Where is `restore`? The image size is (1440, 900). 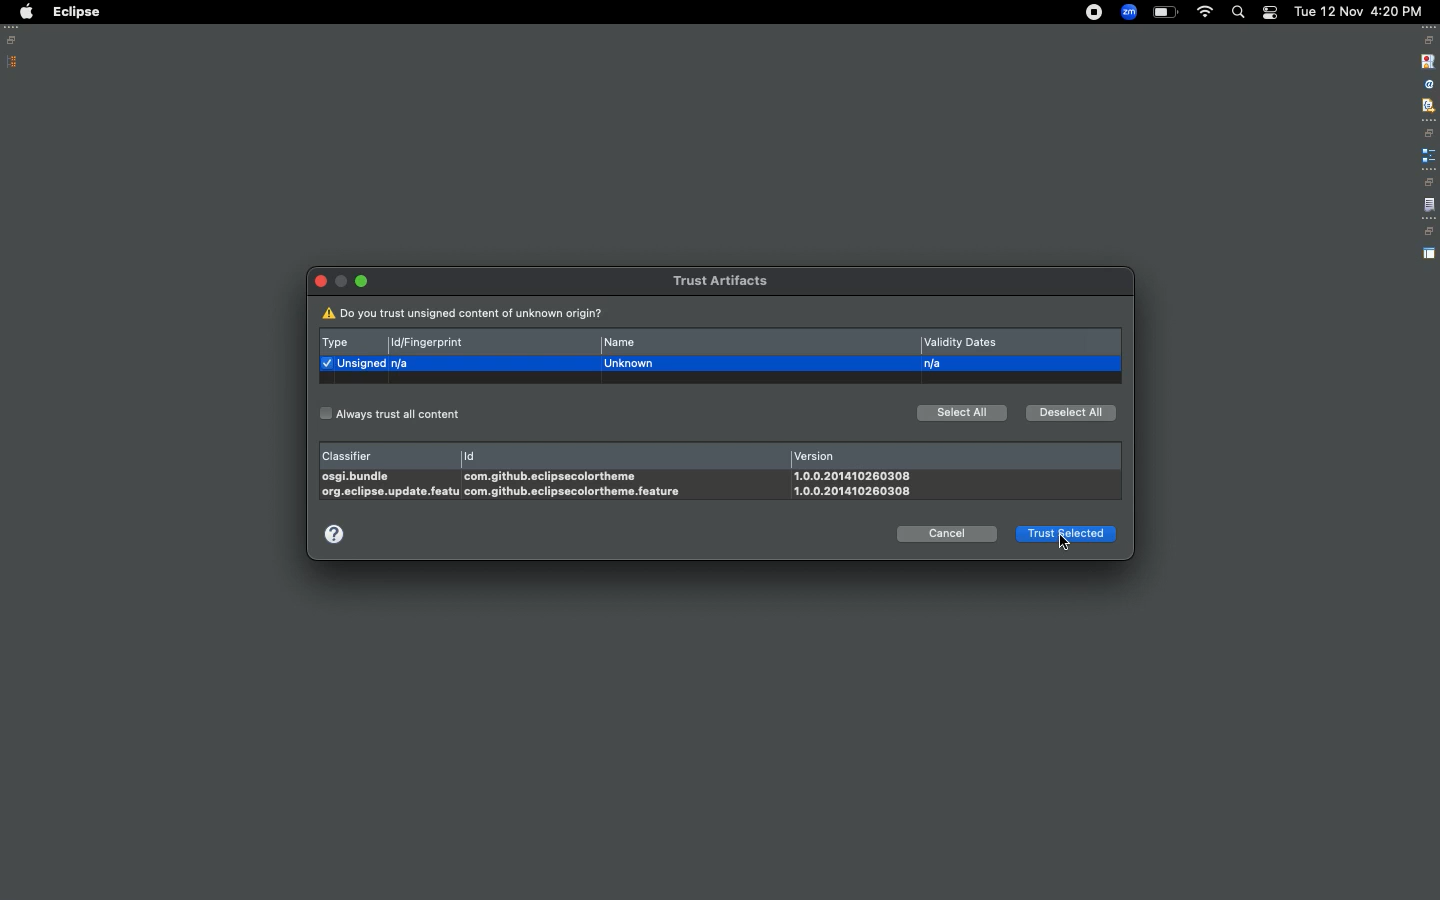 restore is located at coordinates (1430, 133).